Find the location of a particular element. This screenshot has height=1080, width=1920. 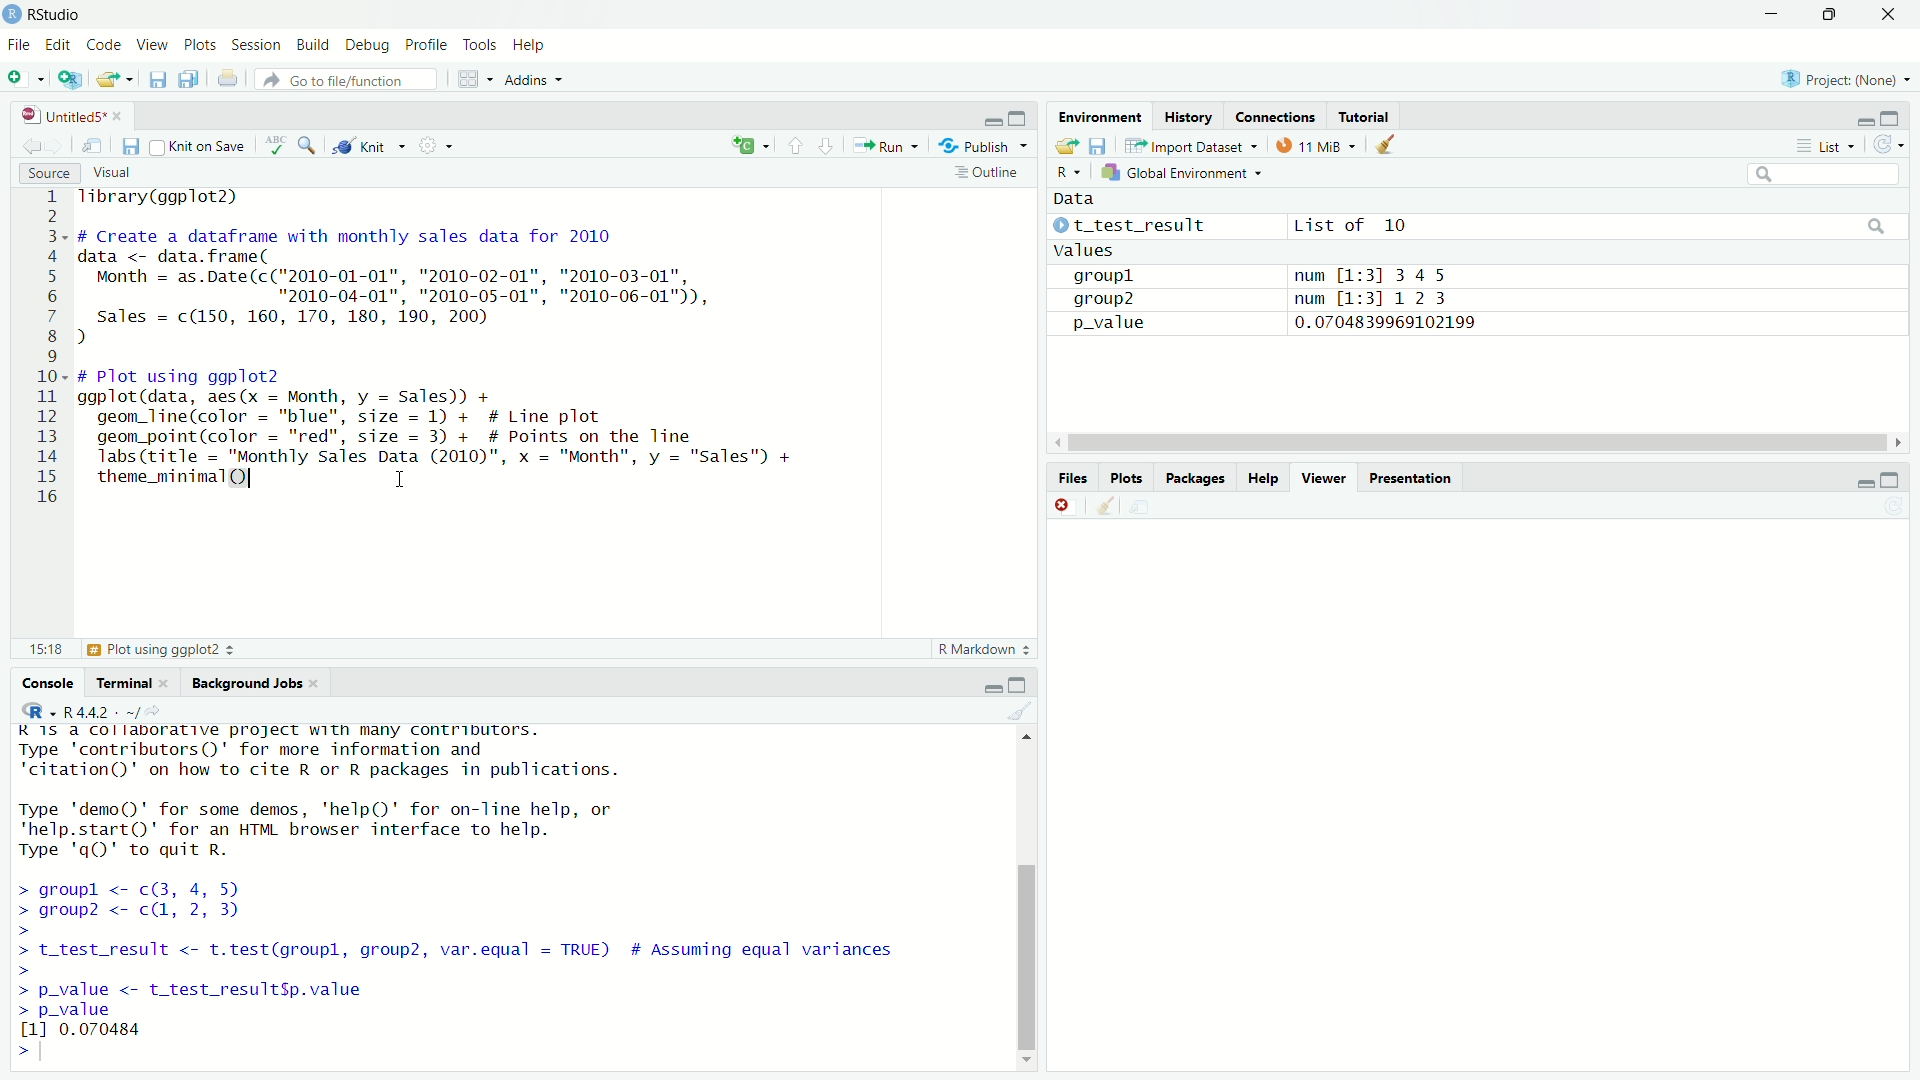

maximise is located at coordinates (1018, 685).